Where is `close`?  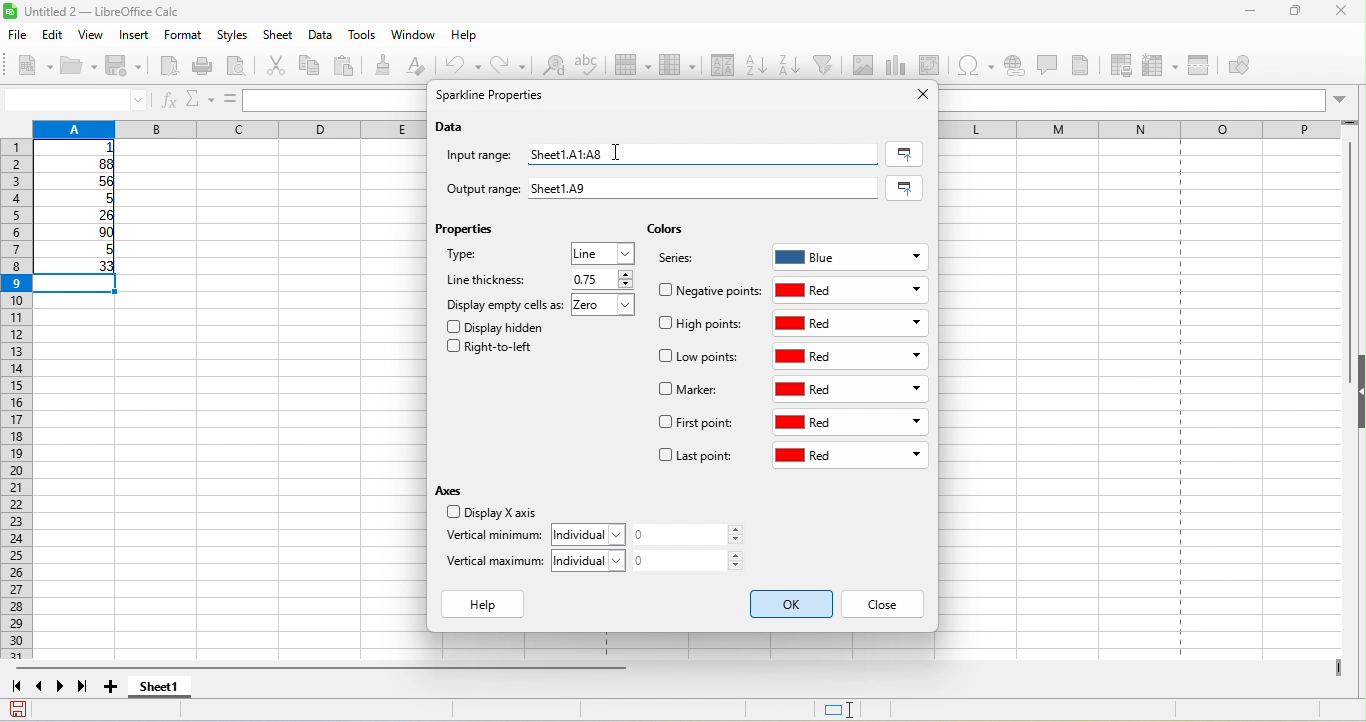 close is located at coordinates (917, 95).